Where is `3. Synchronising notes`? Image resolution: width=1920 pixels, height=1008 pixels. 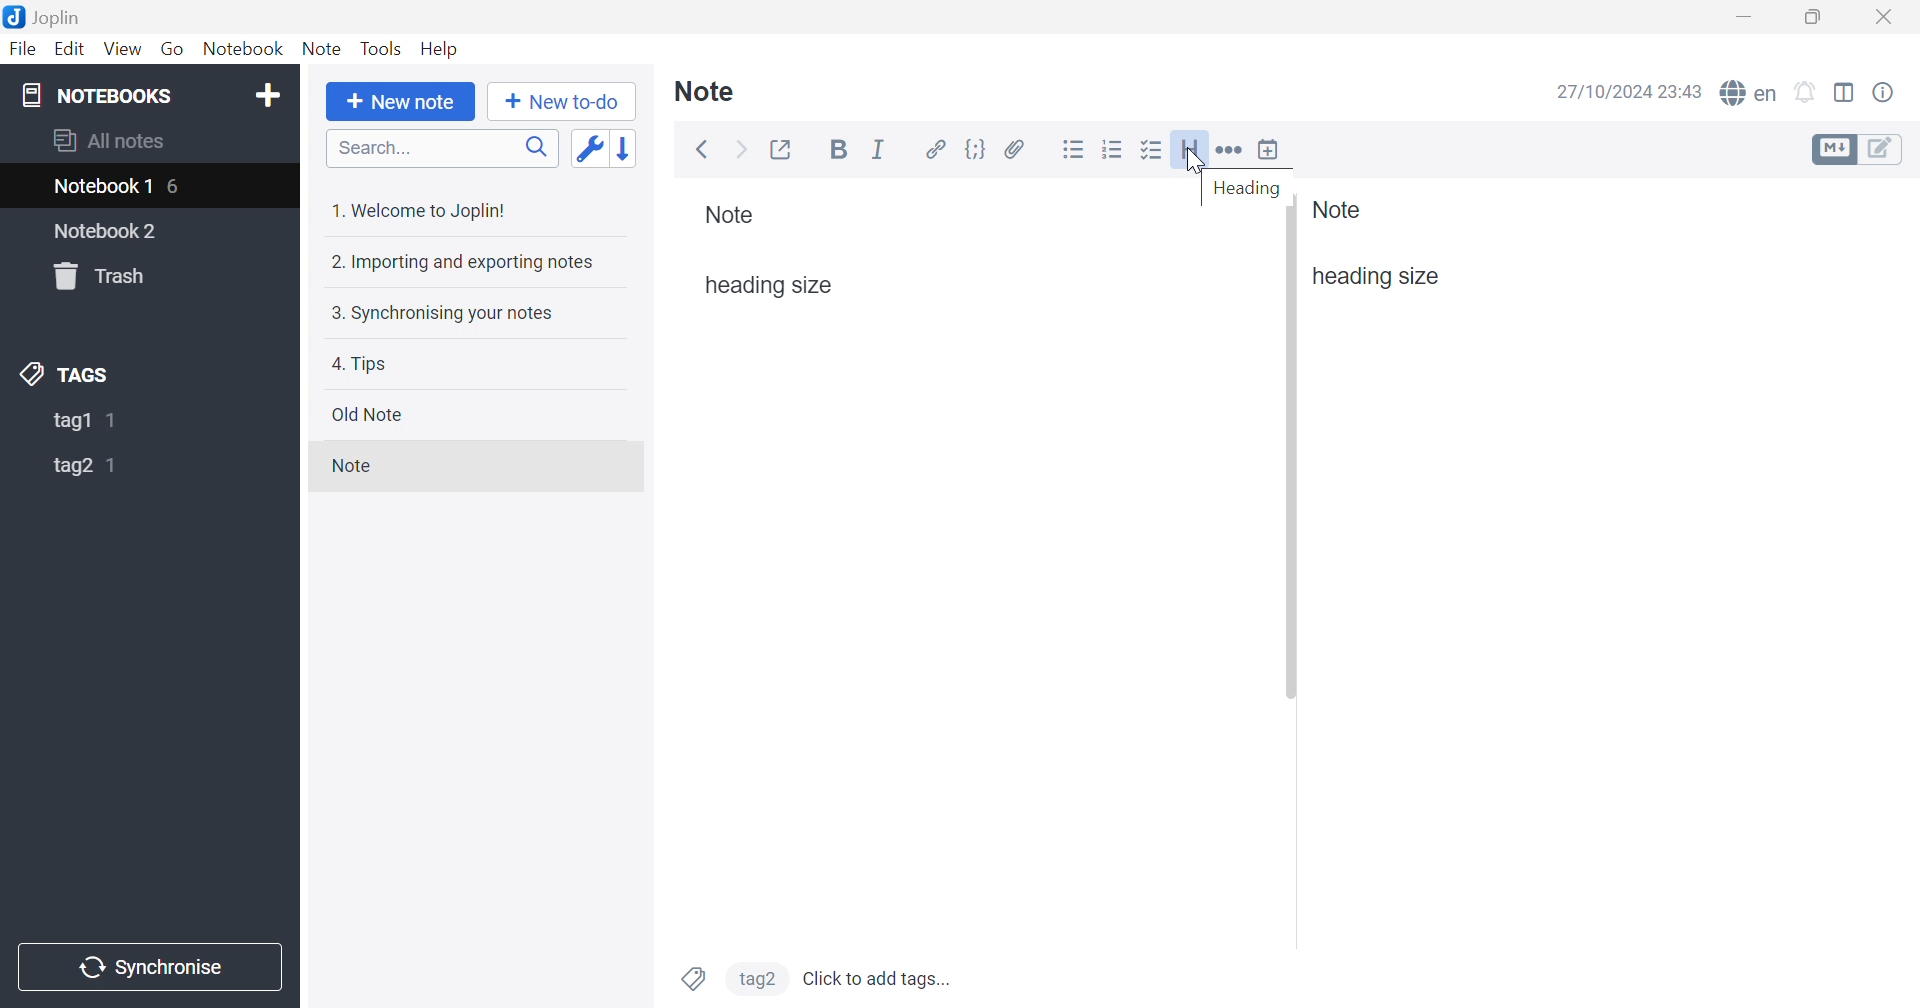 3. Synchronising notes is located at coordinates (442, 315).